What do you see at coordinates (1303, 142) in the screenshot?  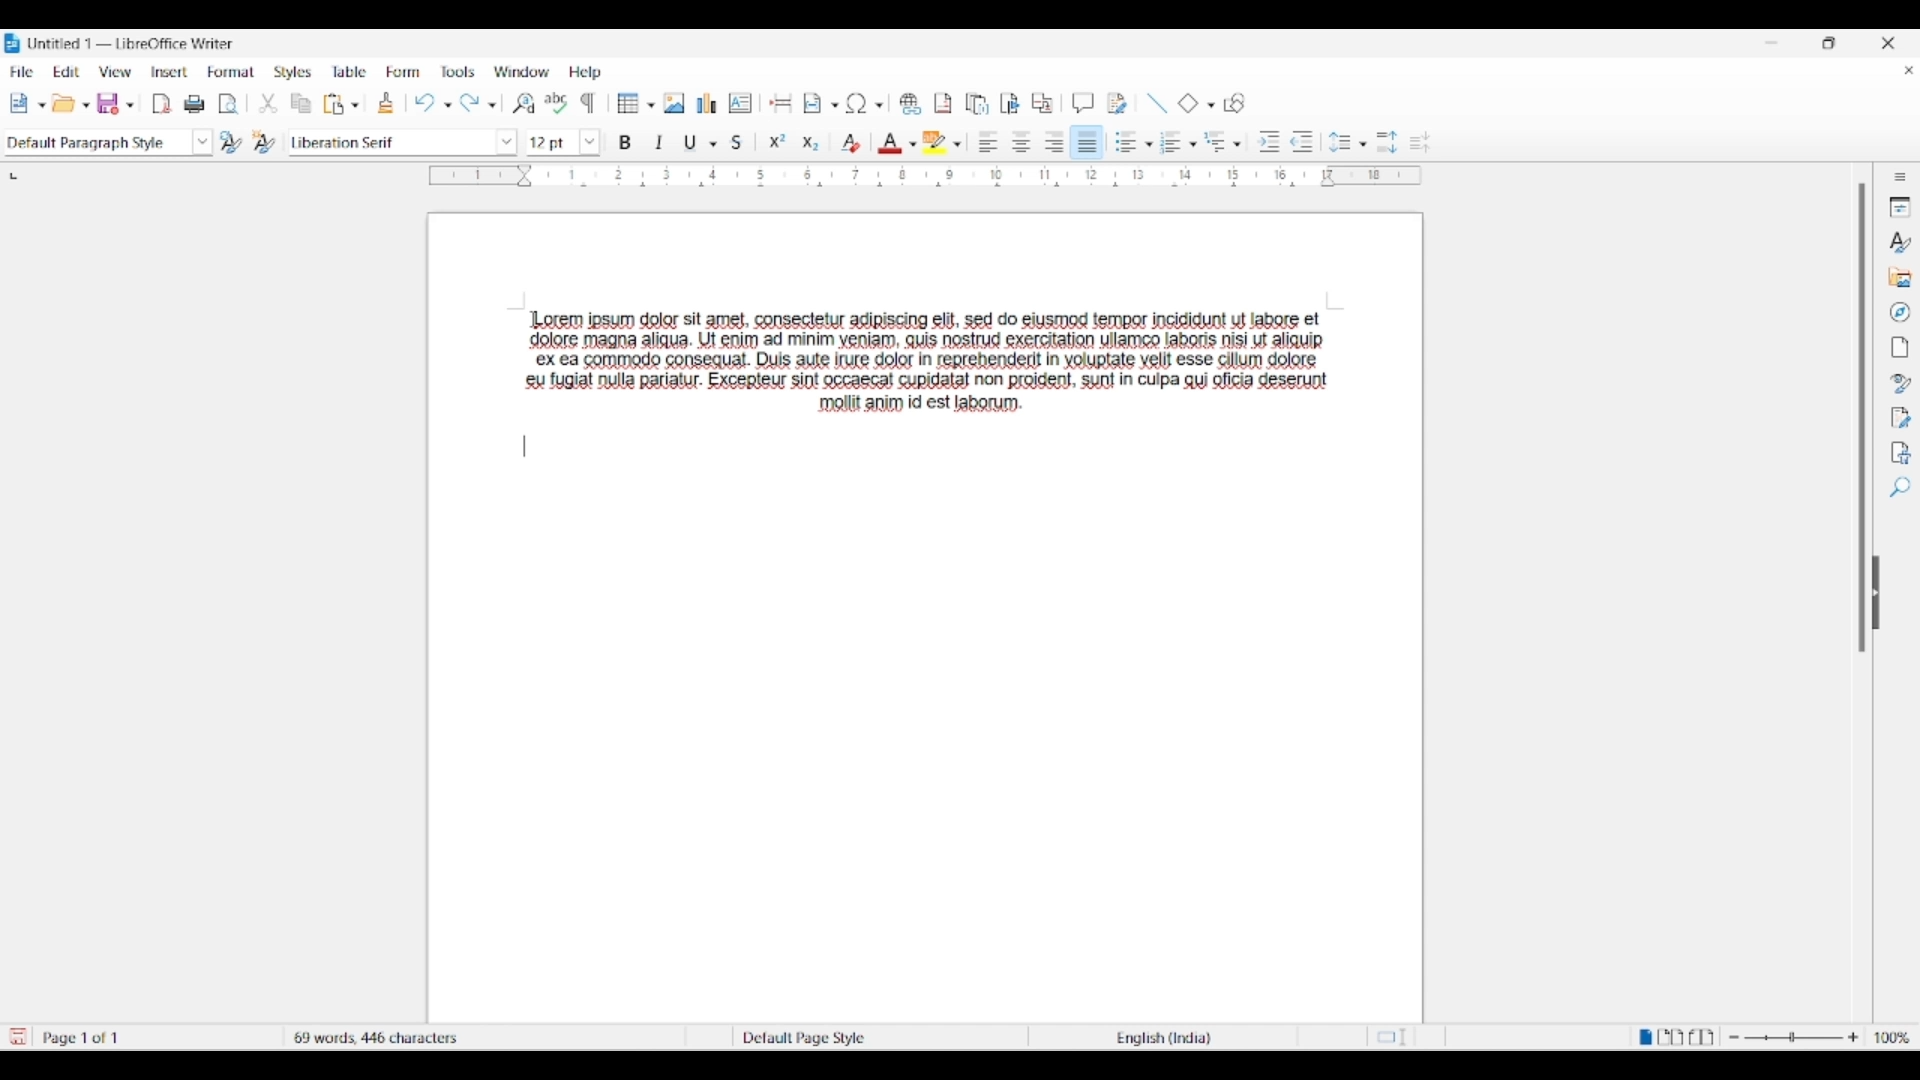 I see `Decrease indent` at bounding box center [1303, 142].